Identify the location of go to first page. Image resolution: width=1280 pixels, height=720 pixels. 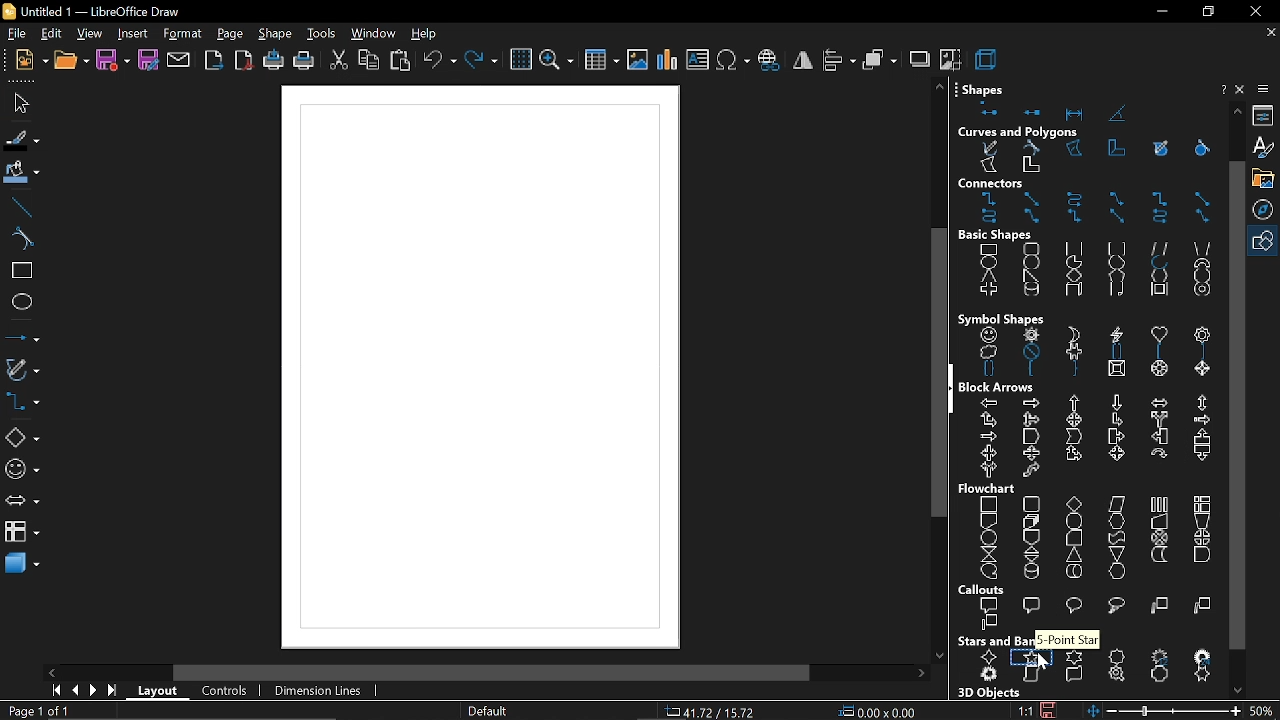
(54, 690).